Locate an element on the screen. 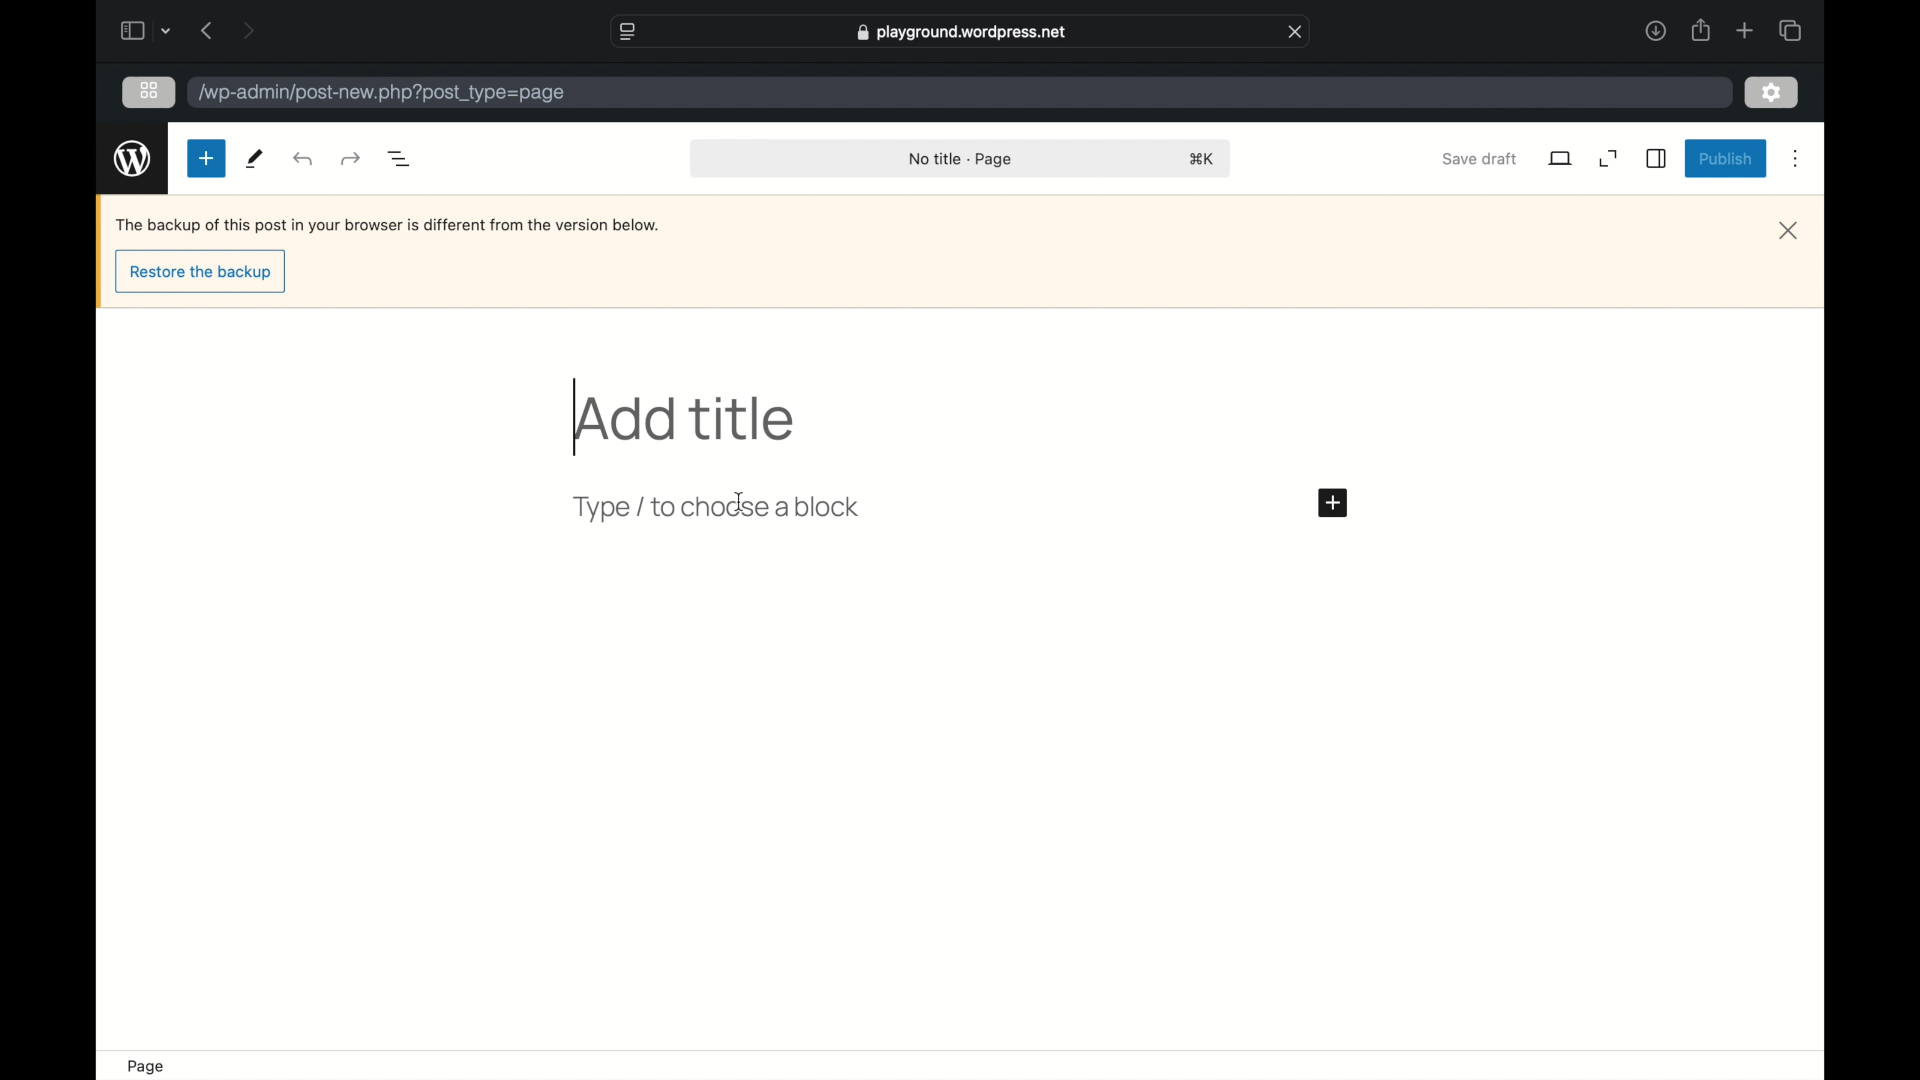 The width and height of the screenshot is (1920, 1080). settings is located at coordinates (1774, 91).